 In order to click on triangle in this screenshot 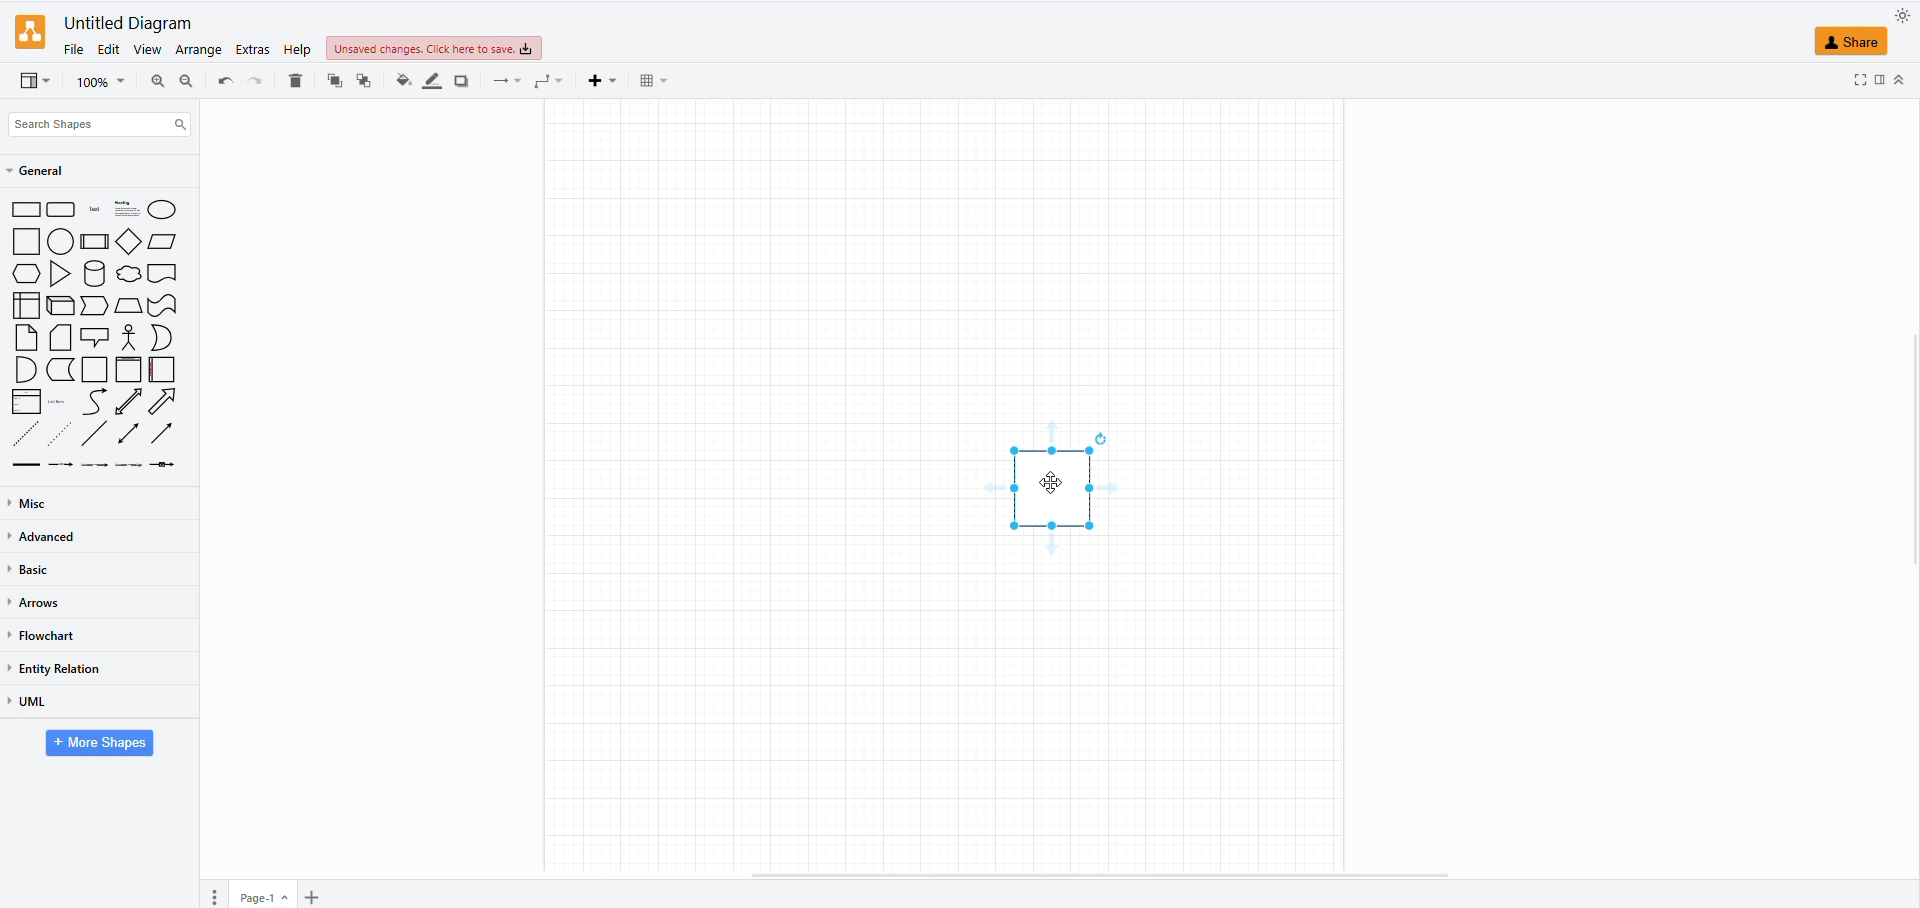, I will do `click(62, 276)`.